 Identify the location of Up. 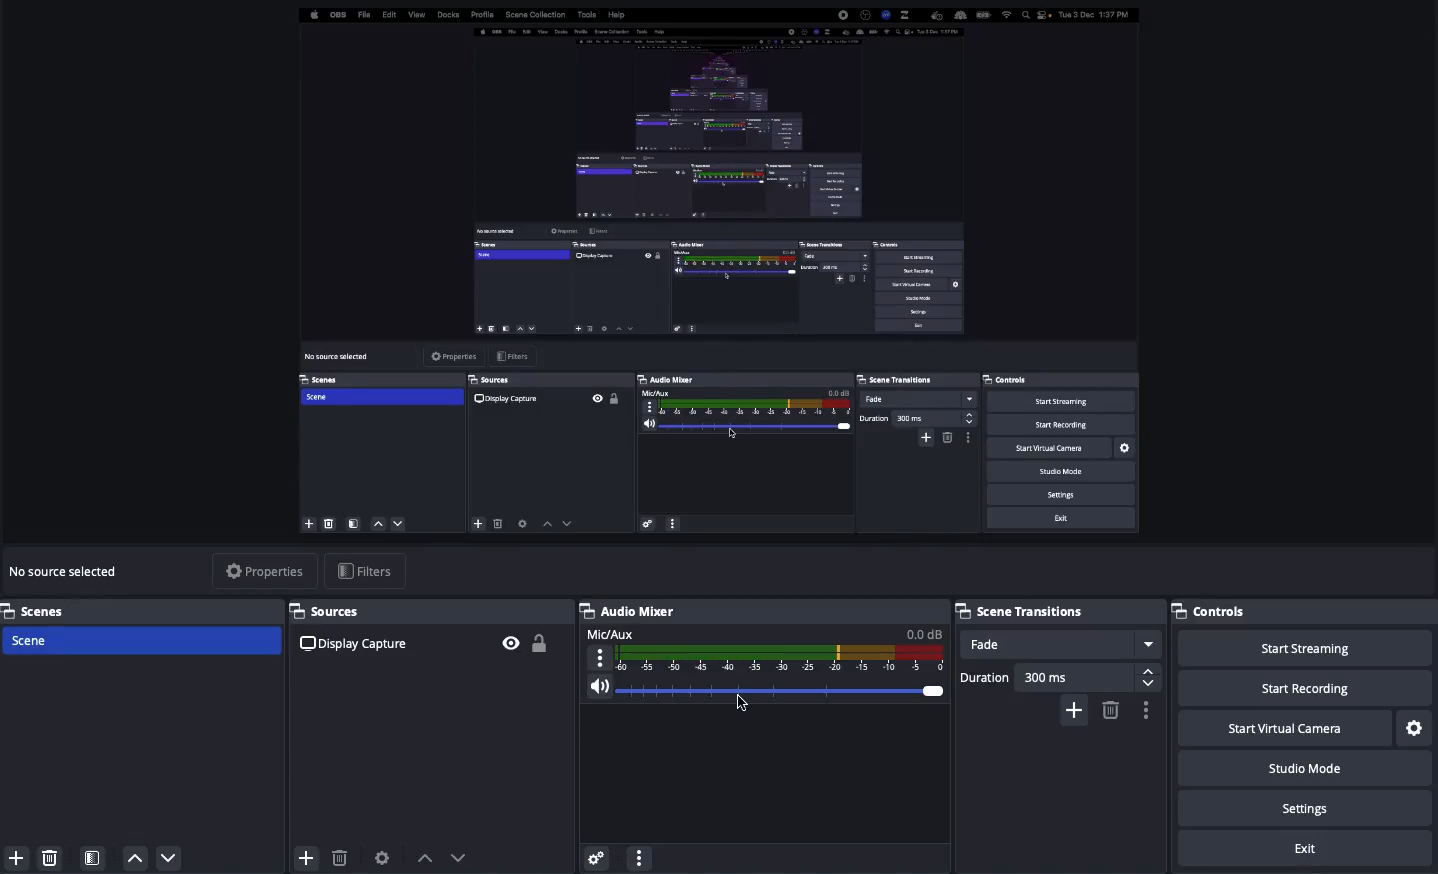
(136, 858).